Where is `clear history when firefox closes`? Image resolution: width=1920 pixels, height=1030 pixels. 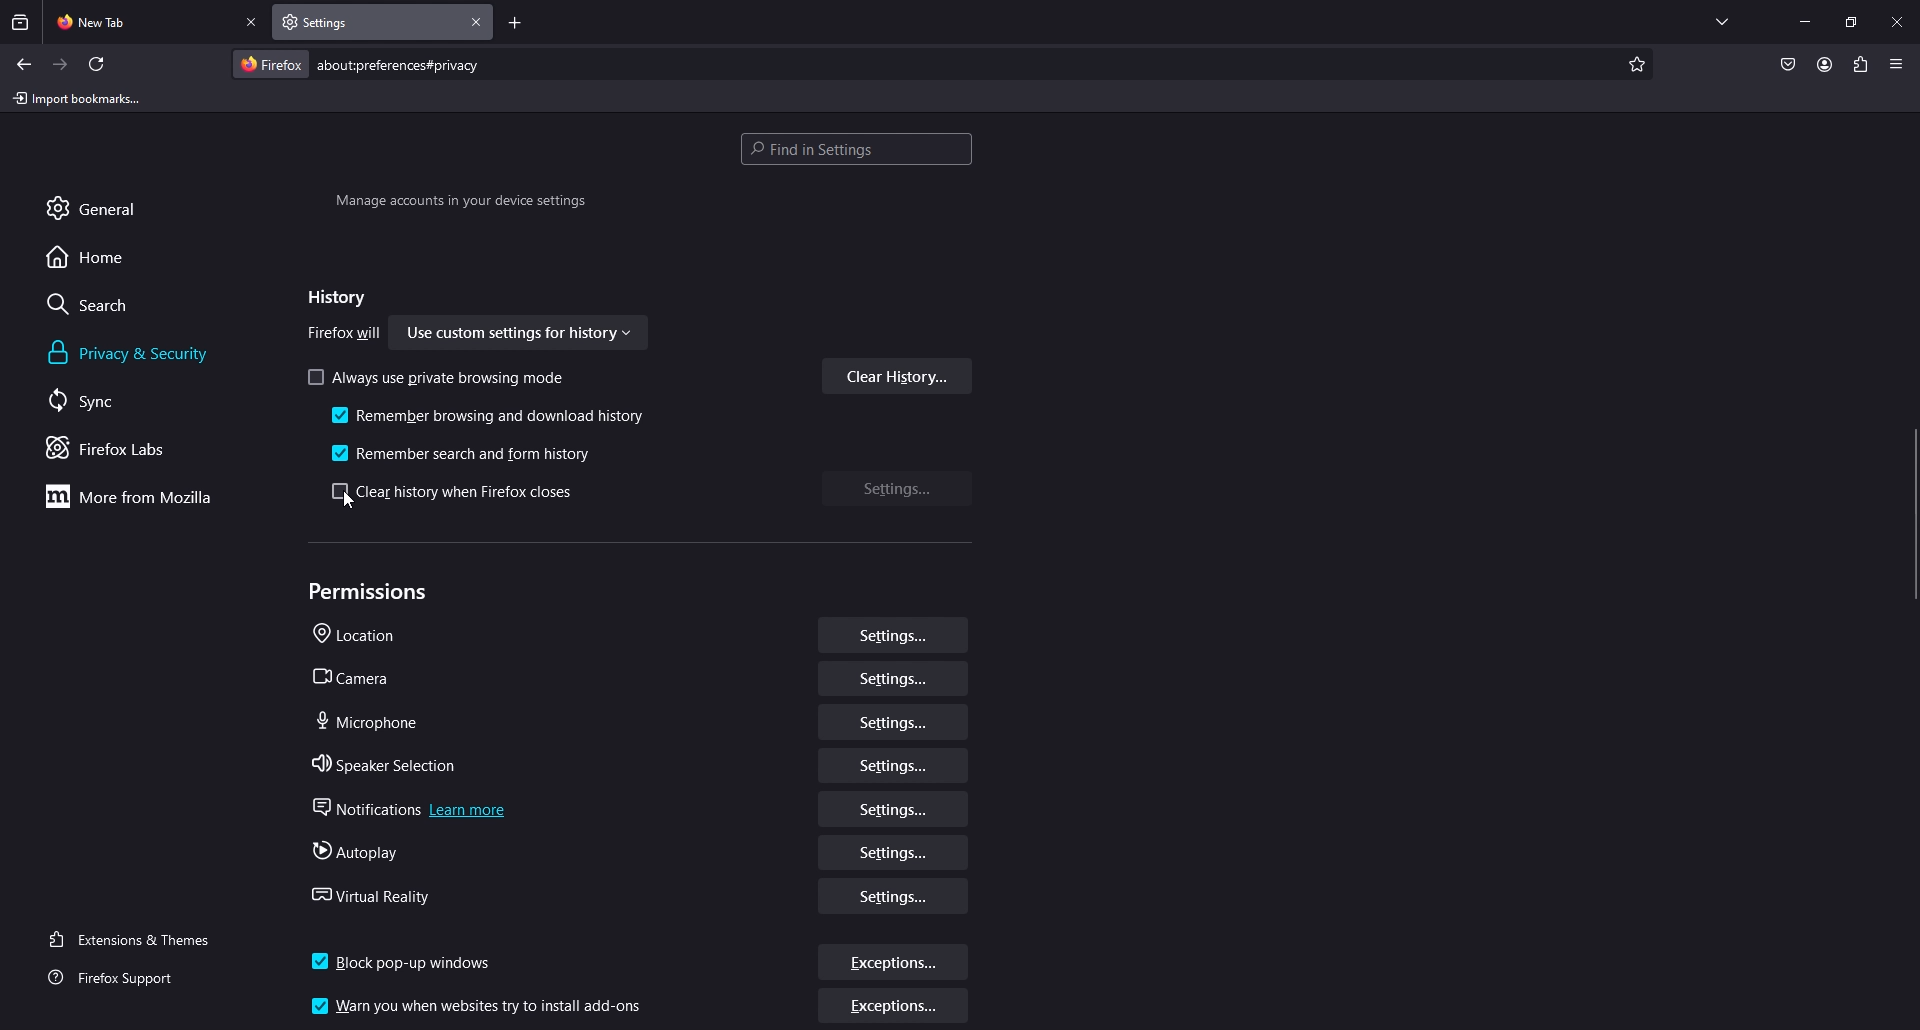 clear history when firefox closes is located at coordinates (458, 493).